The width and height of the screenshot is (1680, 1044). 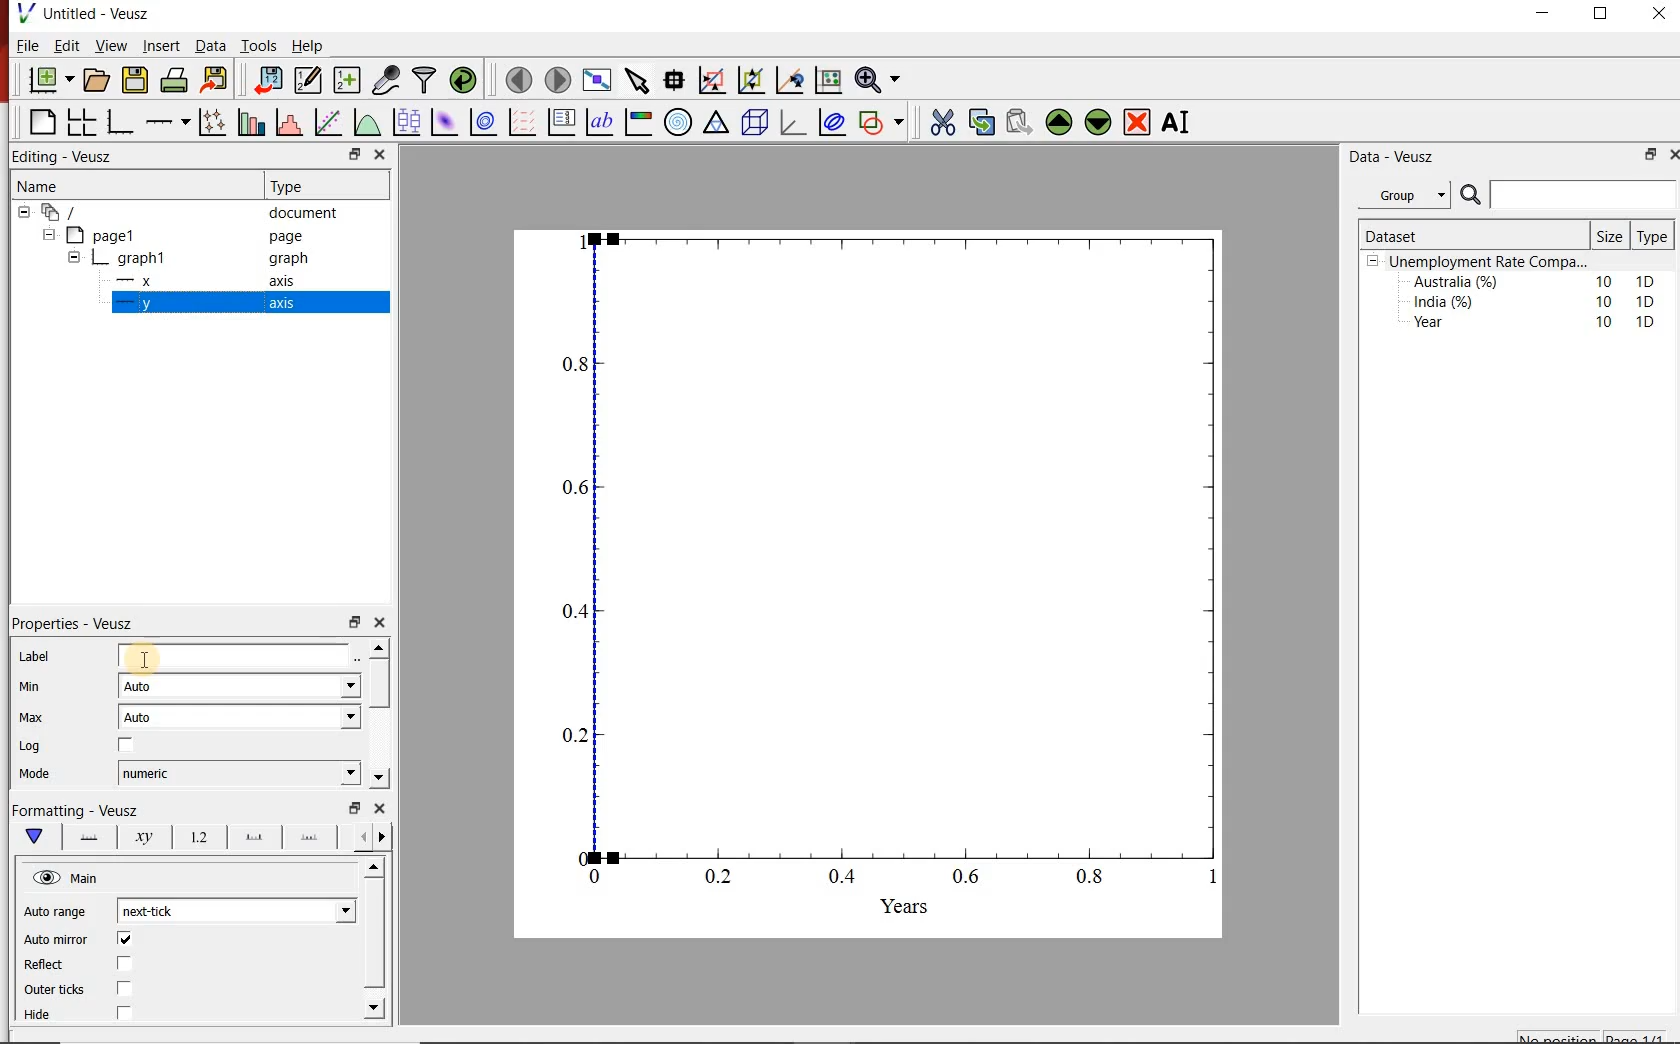 What do you see at coordinates (82, 12) in the screenshot?
I see `Untitled - Veusz` at bounding box center [82, 12].